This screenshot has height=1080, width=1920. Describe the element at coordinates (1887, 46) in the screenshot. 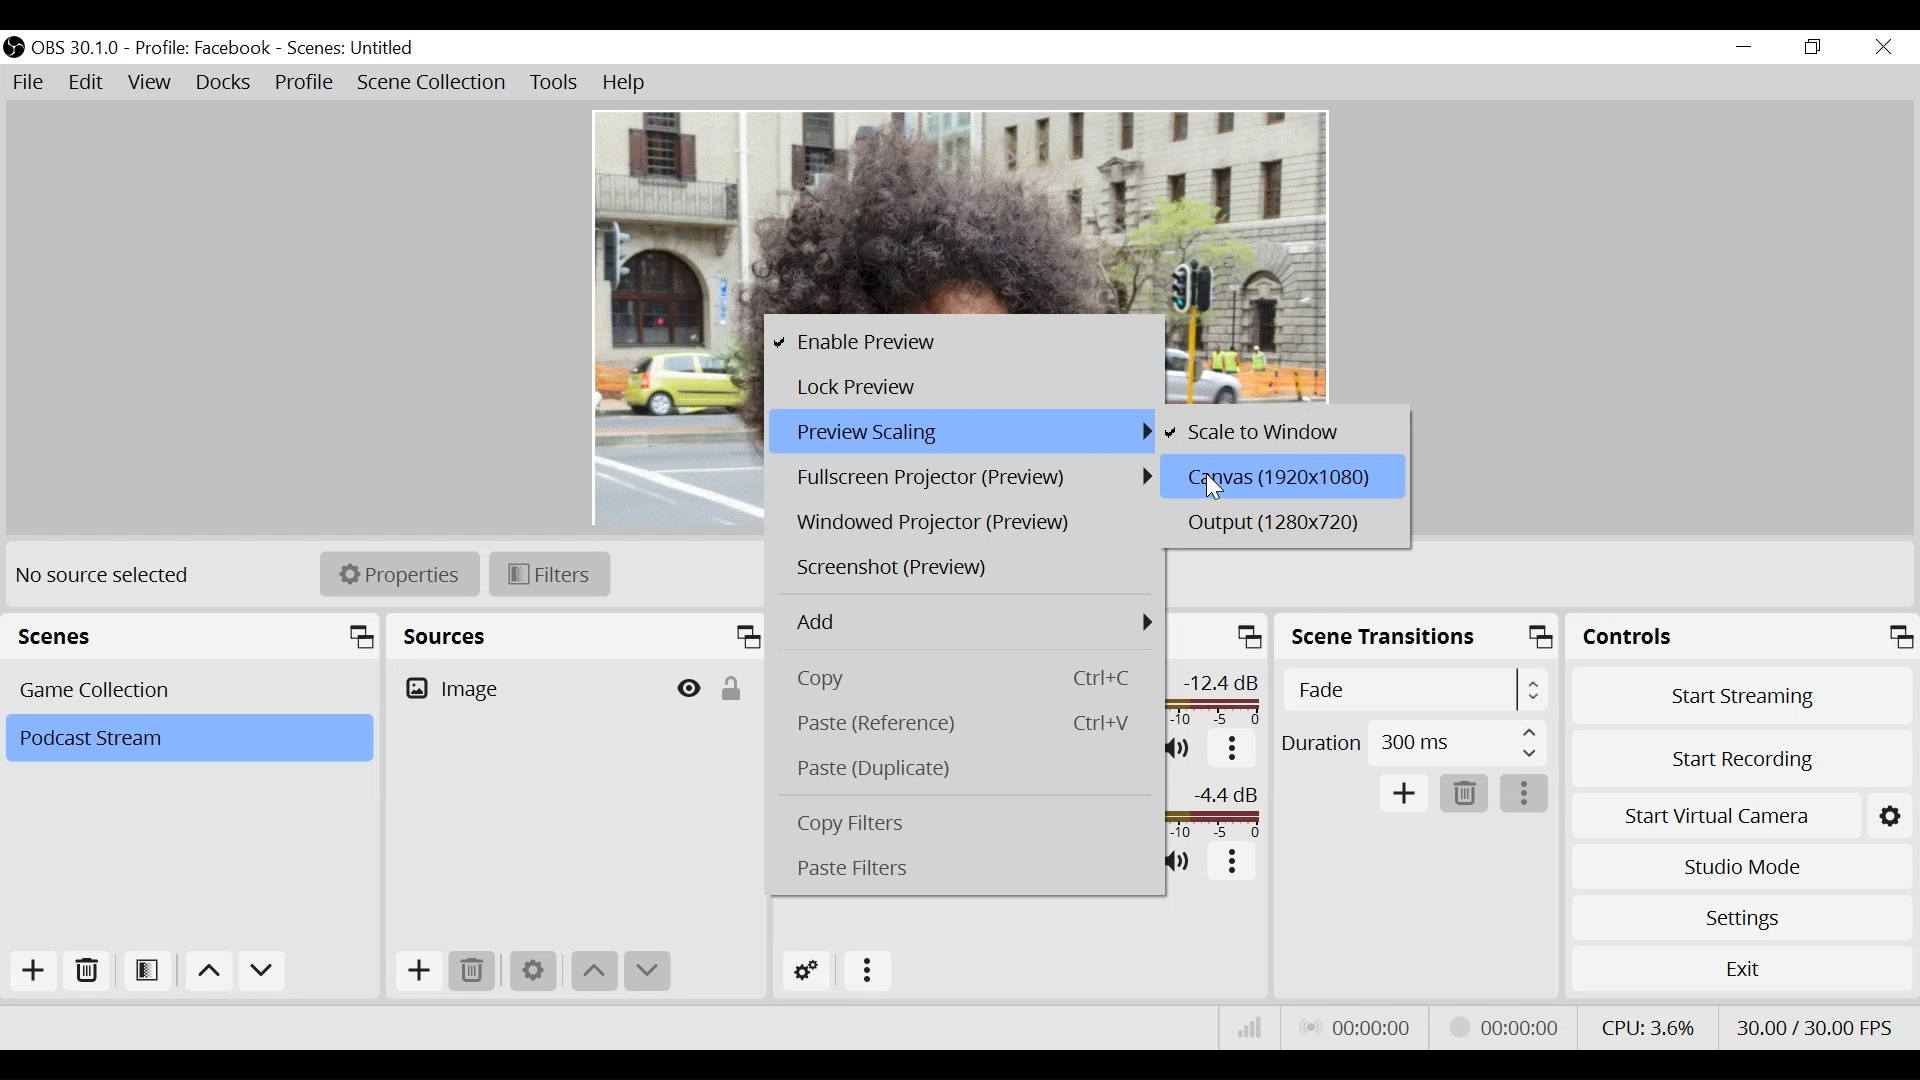

I see `Close` at that location.